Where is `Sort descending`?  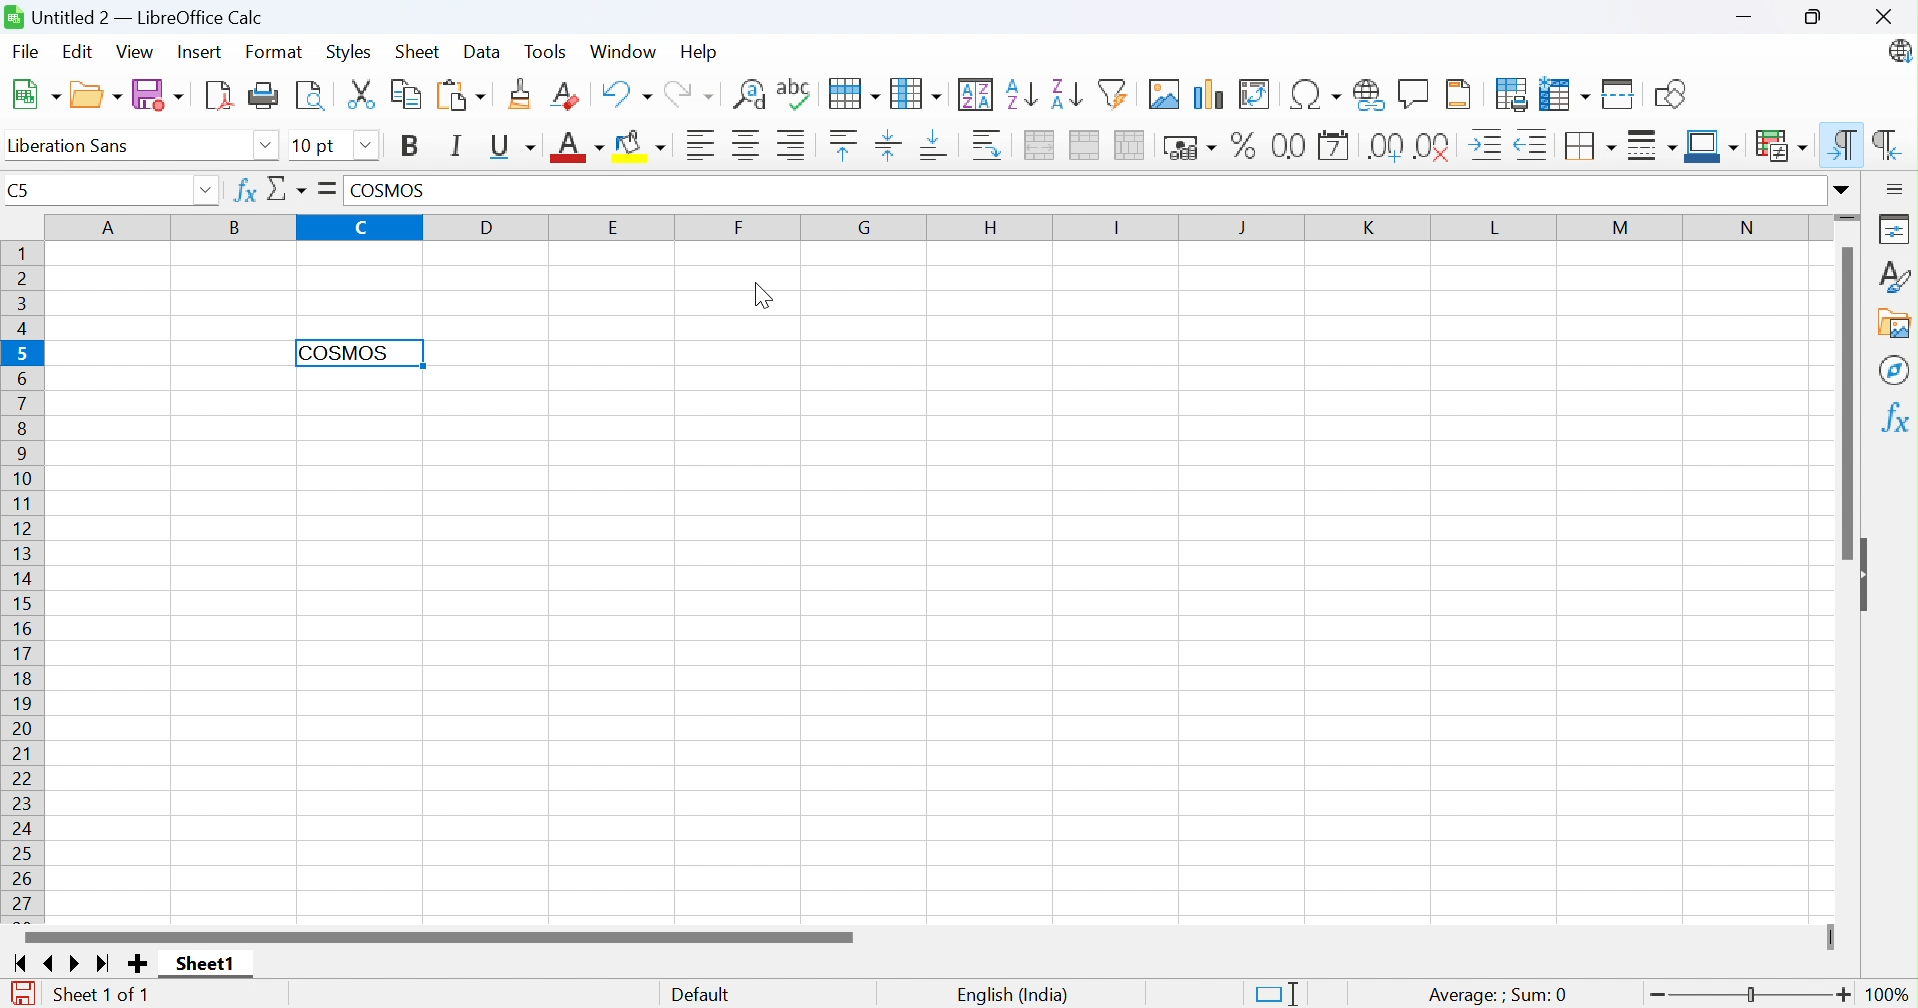 Sort descending is located at coordinates (1066, 94).